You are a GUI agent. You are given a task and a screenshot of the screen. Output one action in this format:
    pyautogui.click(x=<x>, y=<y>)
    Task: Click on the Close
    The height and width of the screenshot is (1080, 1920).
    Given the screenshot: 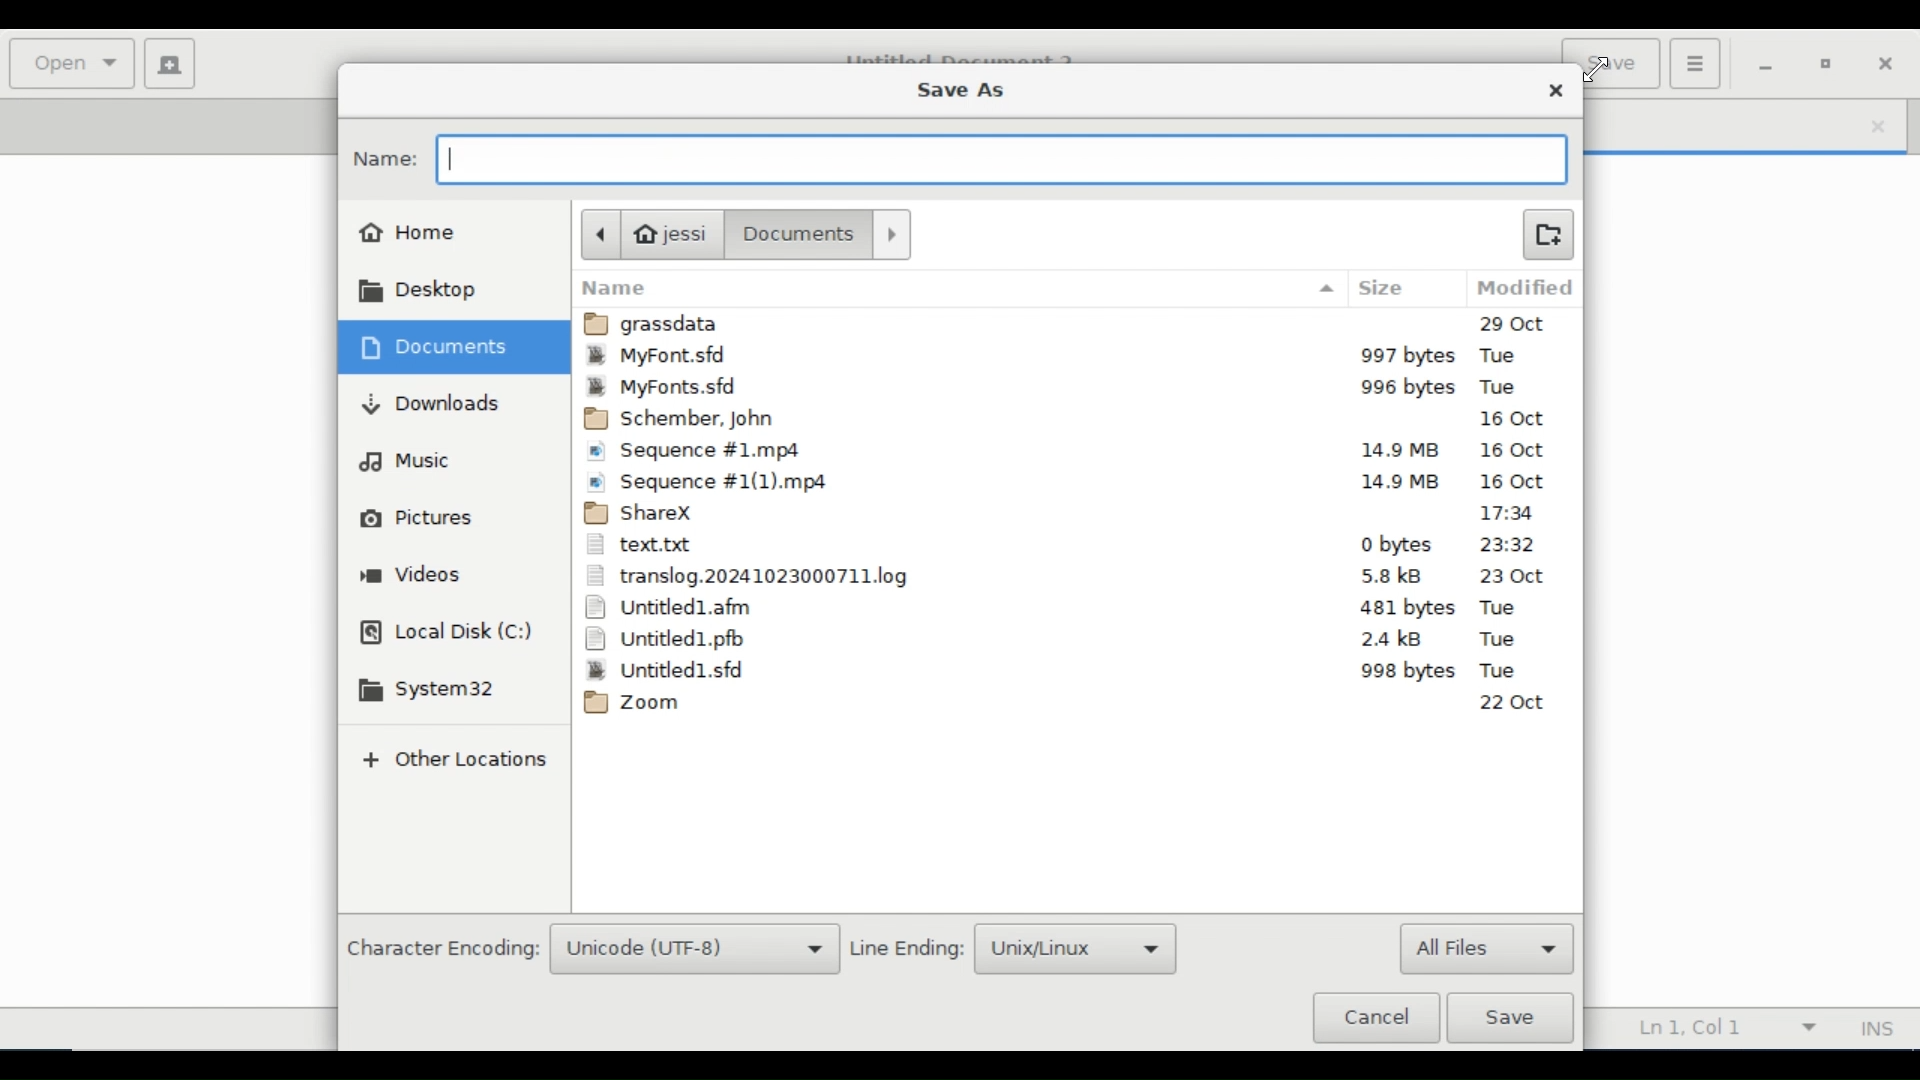 What is the action you would take?
    pyautogui.click(x=1891, y=63)
    